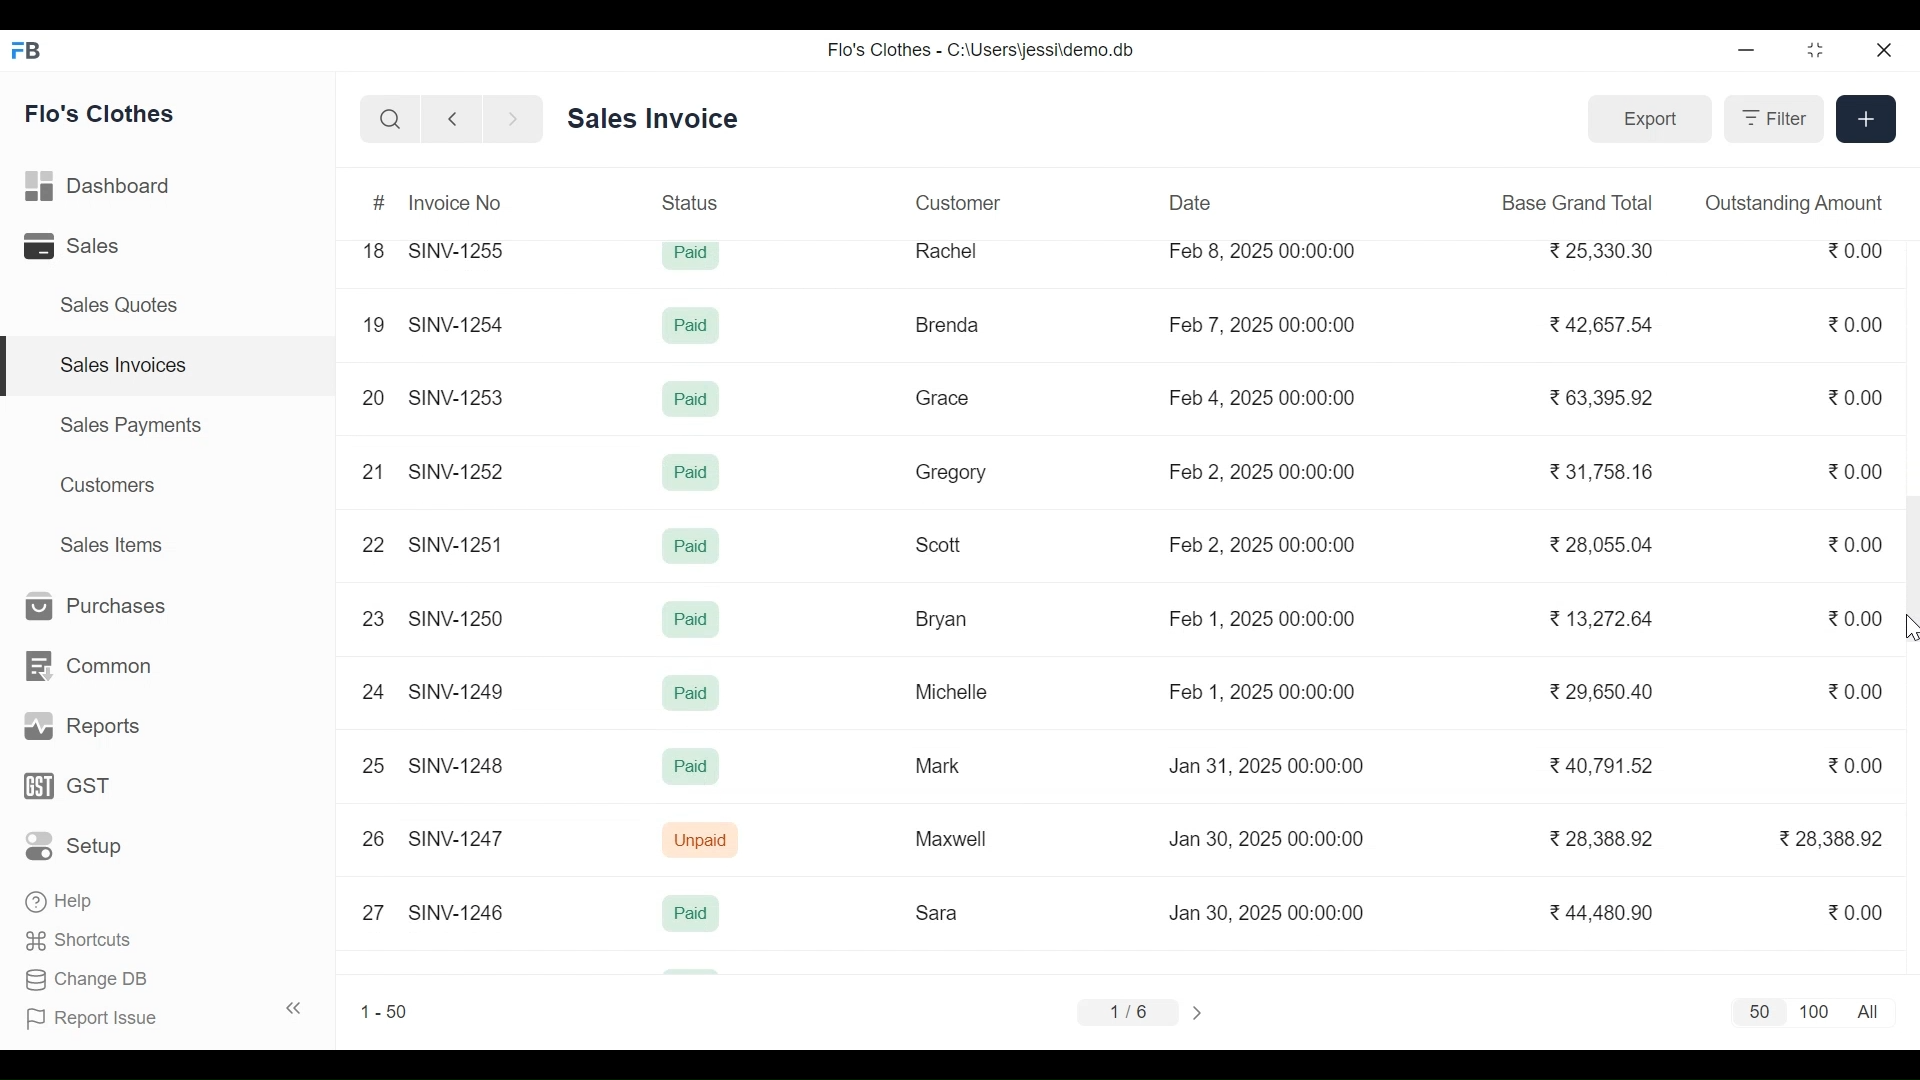 The width and height of the screenshot is (1920, 1080). What do you see at coordinates (1603, 471) in the screenshot?
I see `31,758.16` at bounding box center [1603, 471].